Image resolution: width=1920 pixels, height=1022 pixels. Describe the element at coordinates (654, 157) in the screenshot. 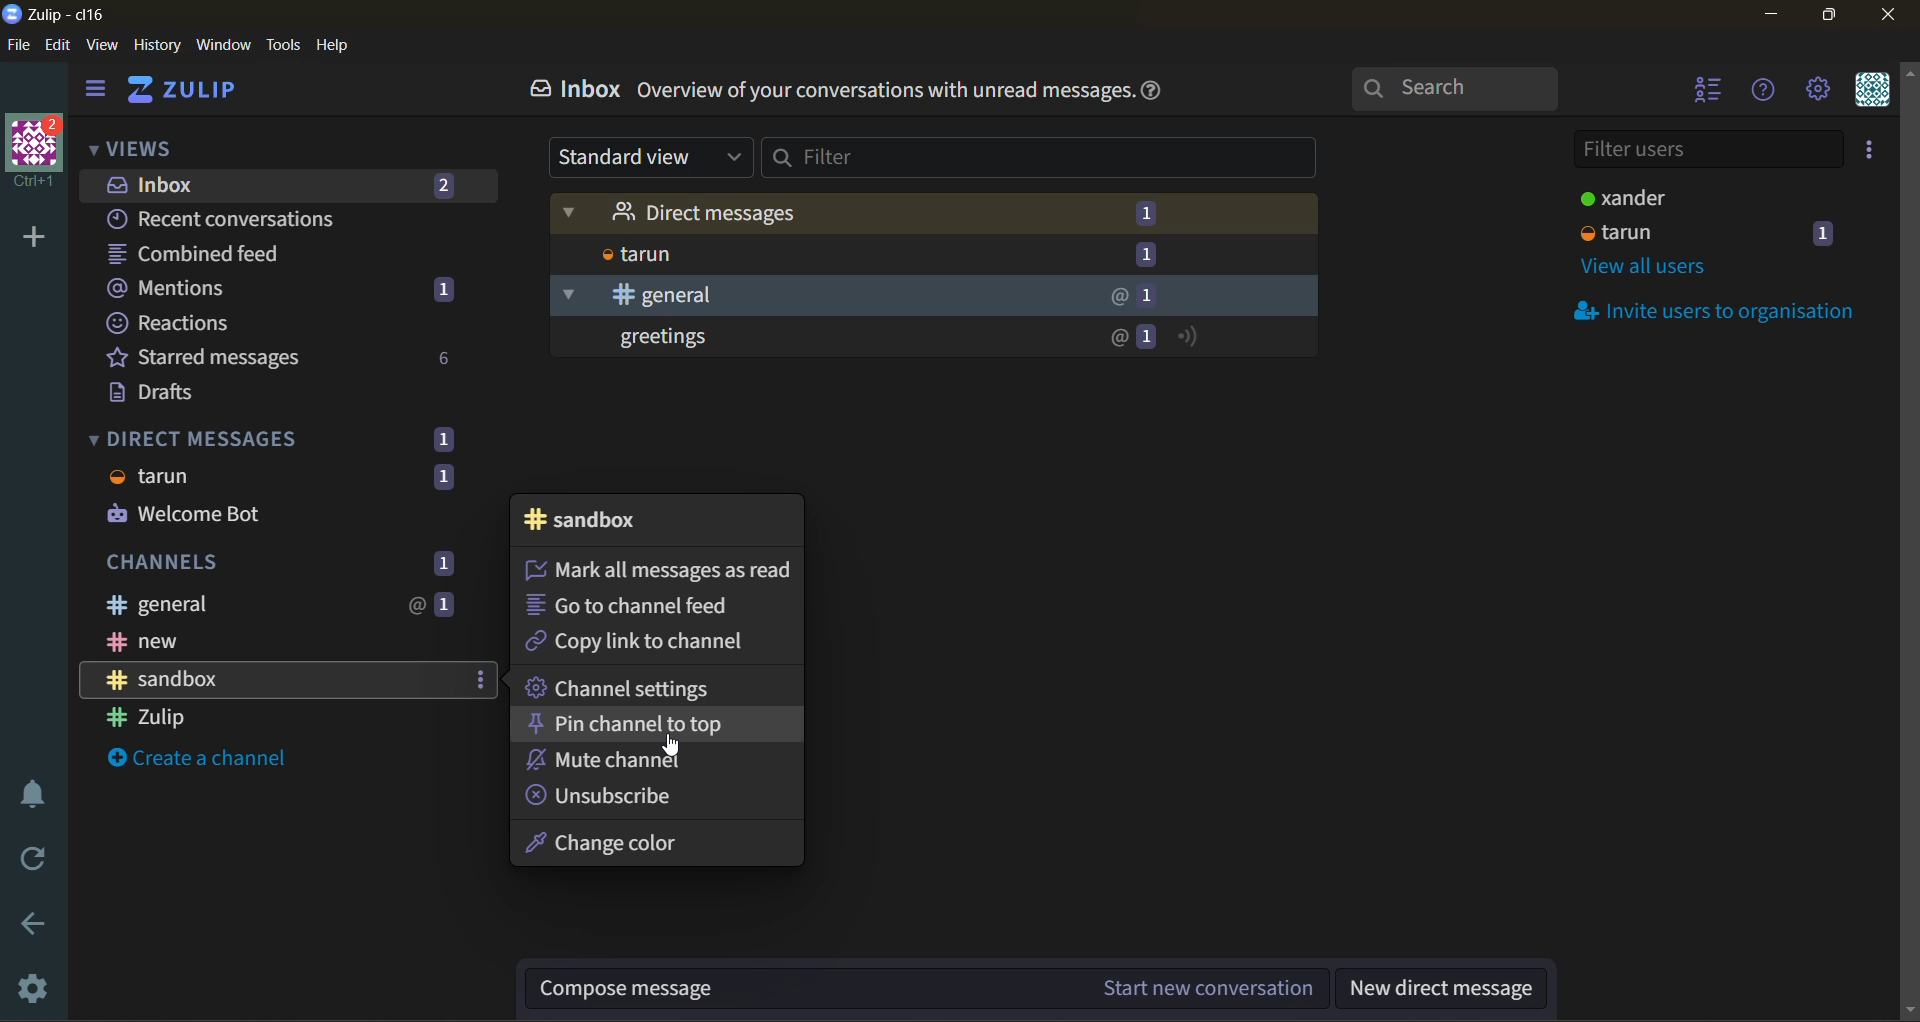

I see `standard view` at that location.